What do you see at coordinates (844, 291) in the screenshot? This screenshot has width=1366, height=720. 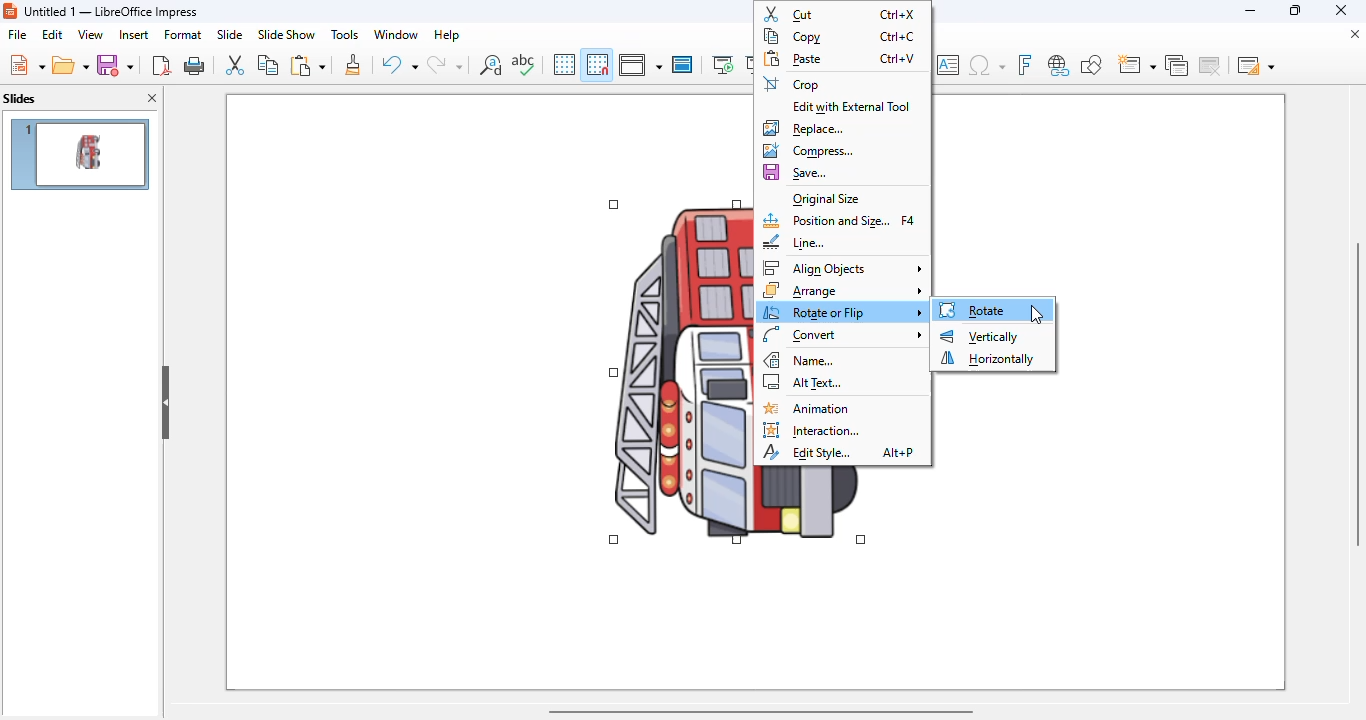 I see `arrange` at bounding box center [844, 291].